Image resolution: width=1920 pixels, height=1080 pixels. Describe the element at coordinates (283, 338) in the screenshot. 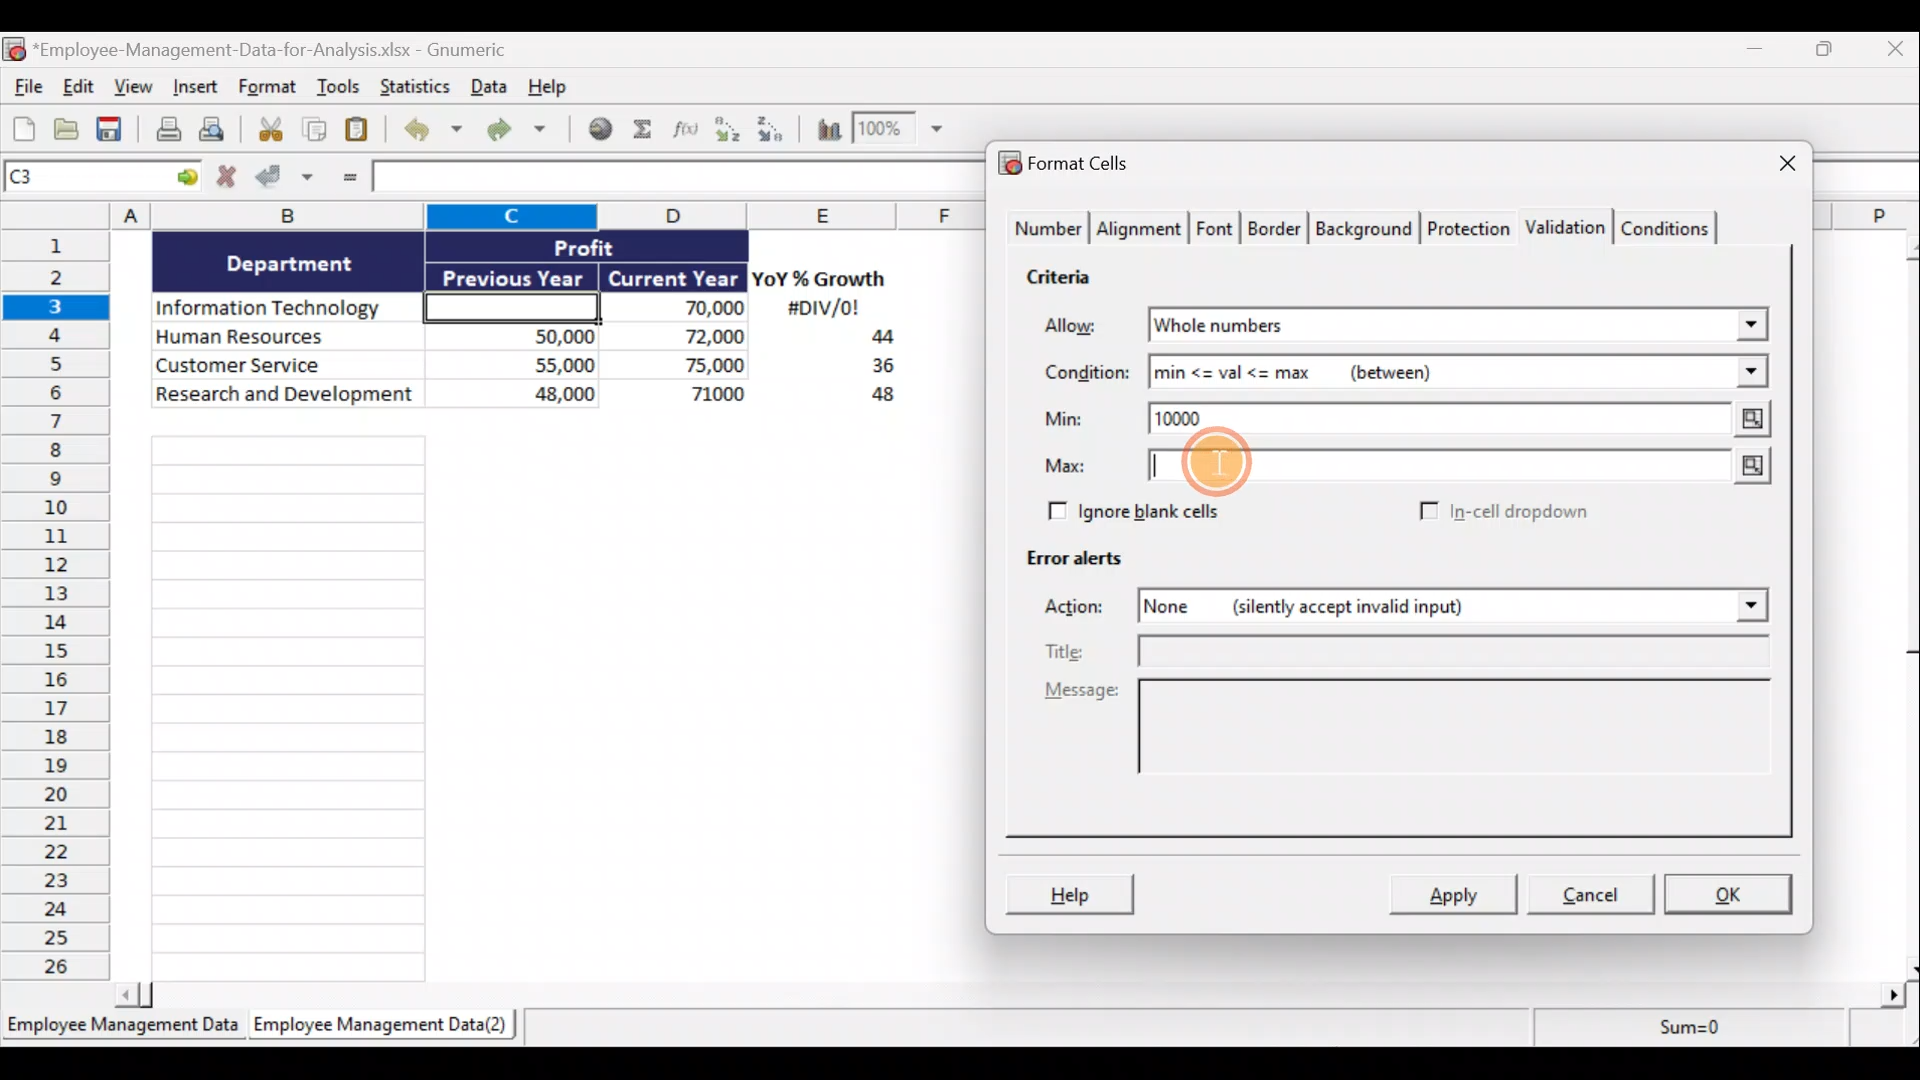

I see `Human Resources` at that location.